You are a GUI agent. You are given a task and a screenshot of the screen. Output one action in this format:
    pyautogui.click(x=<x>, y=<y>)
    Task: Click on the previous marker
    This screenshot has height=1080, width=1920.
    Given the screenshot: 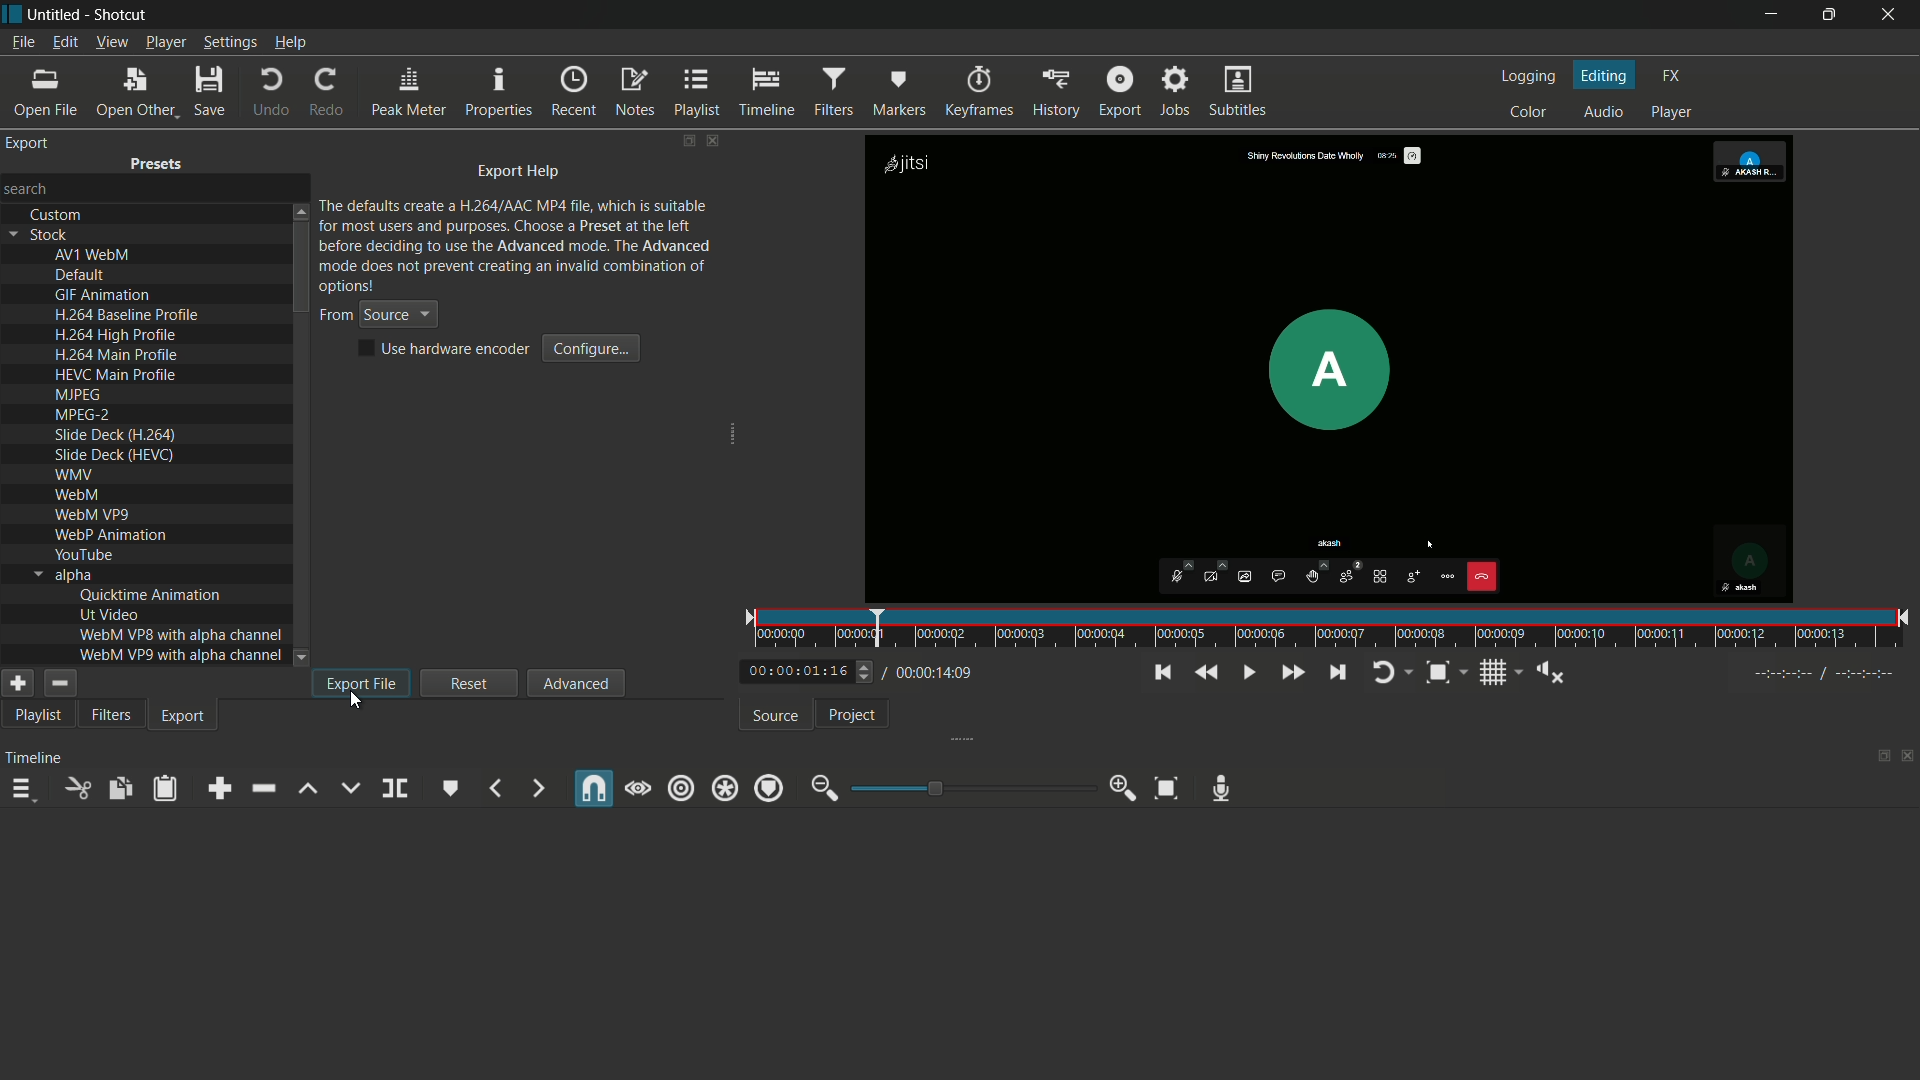 What is the action you would take?
    pyautogui.click(x=494, y=788)
    